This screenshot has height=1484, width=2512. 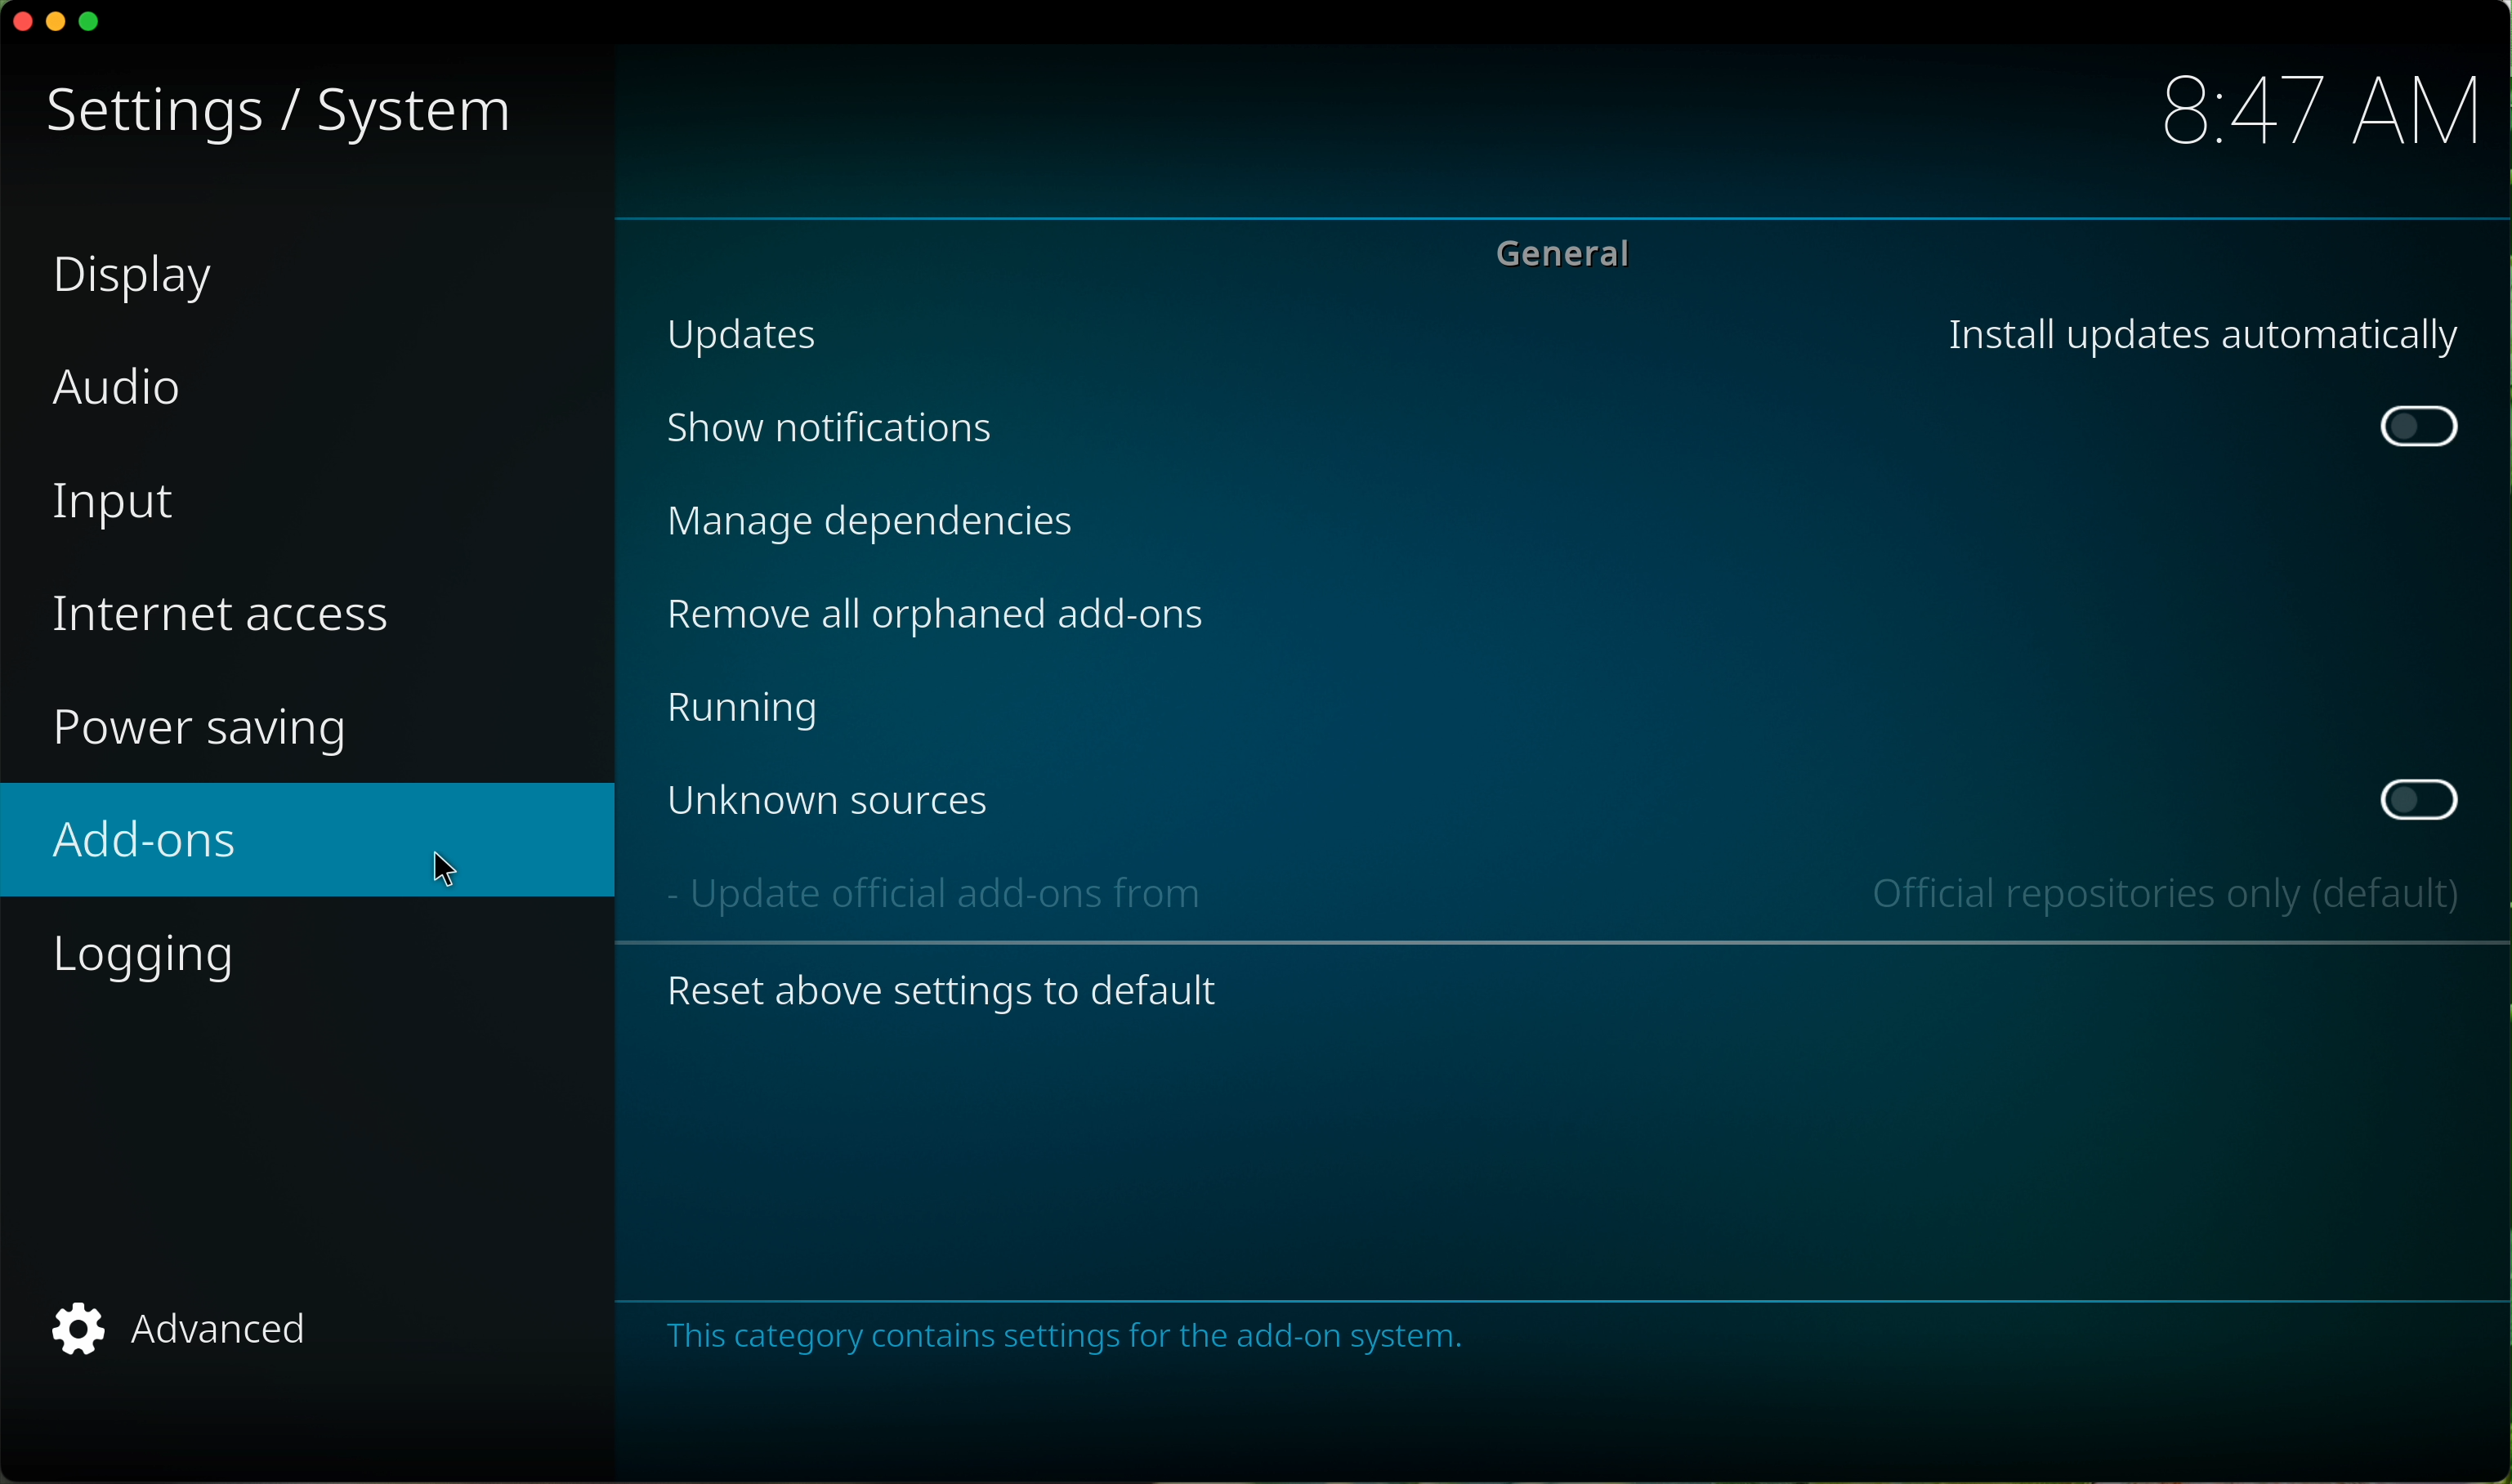 I want to click on minimize, so click(x=58, y=21).